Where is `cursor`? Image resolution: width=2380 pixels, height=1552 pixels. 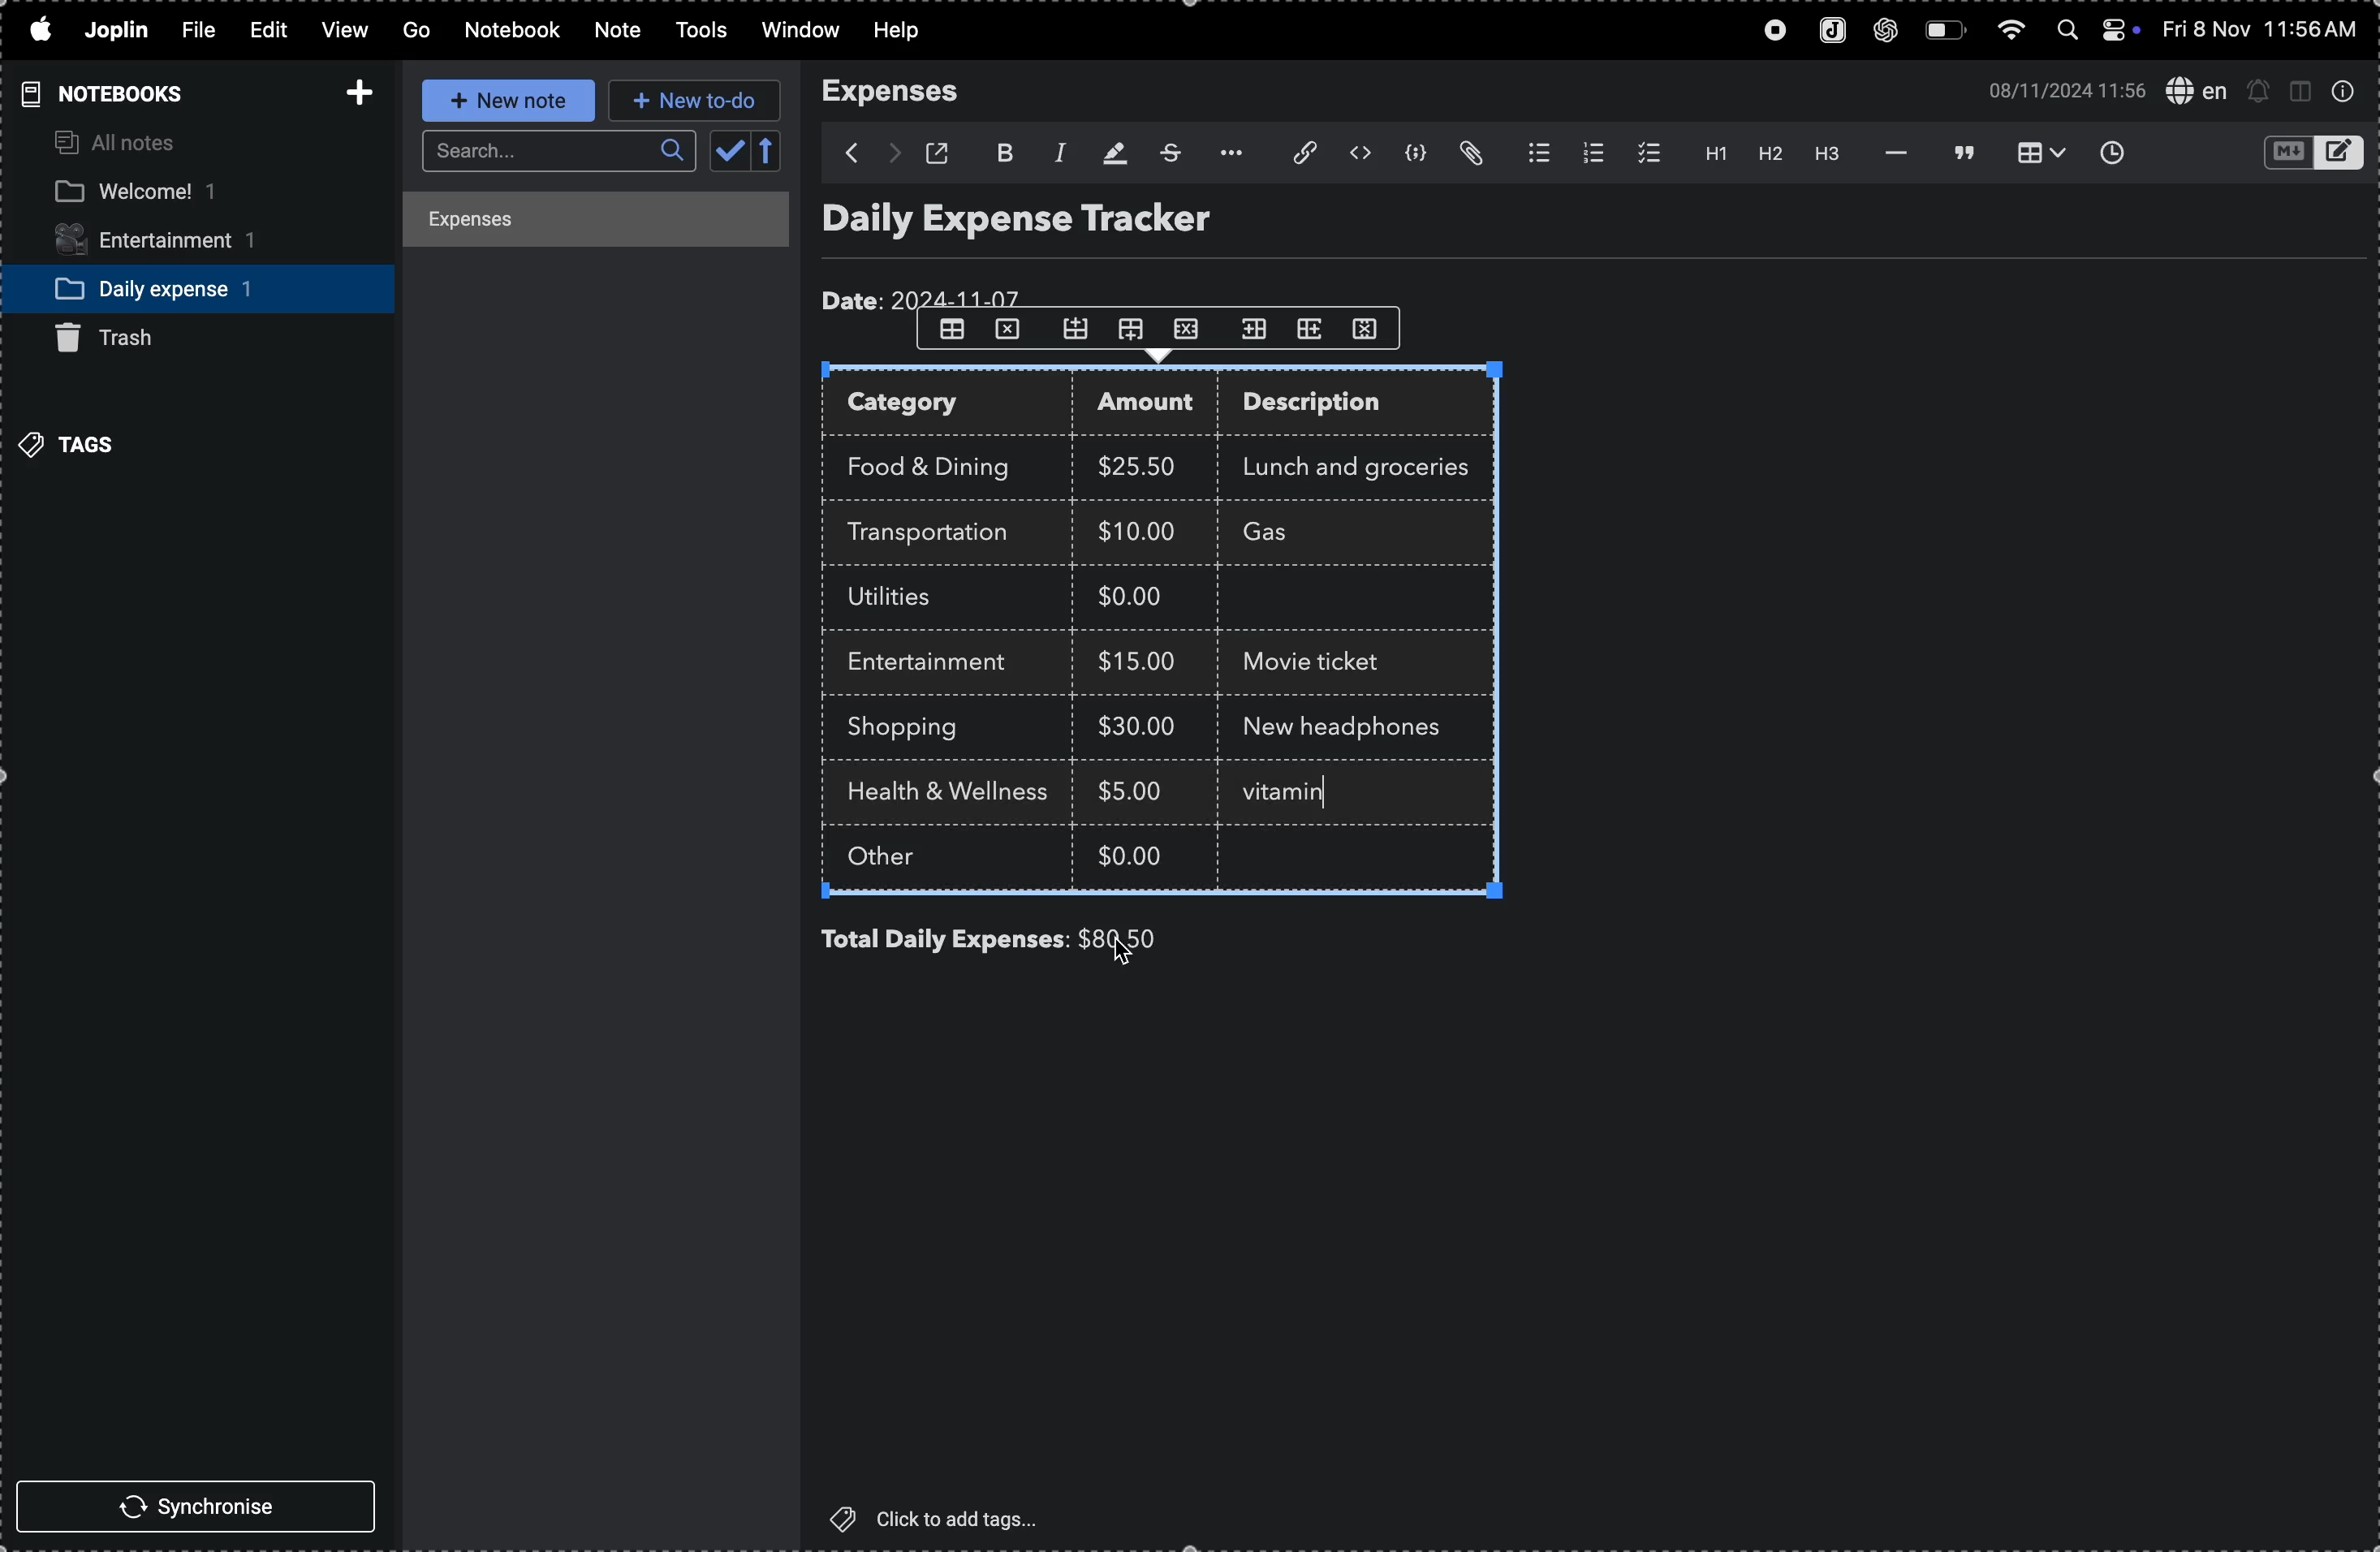
cursor is located at coordinates (1128, 956).